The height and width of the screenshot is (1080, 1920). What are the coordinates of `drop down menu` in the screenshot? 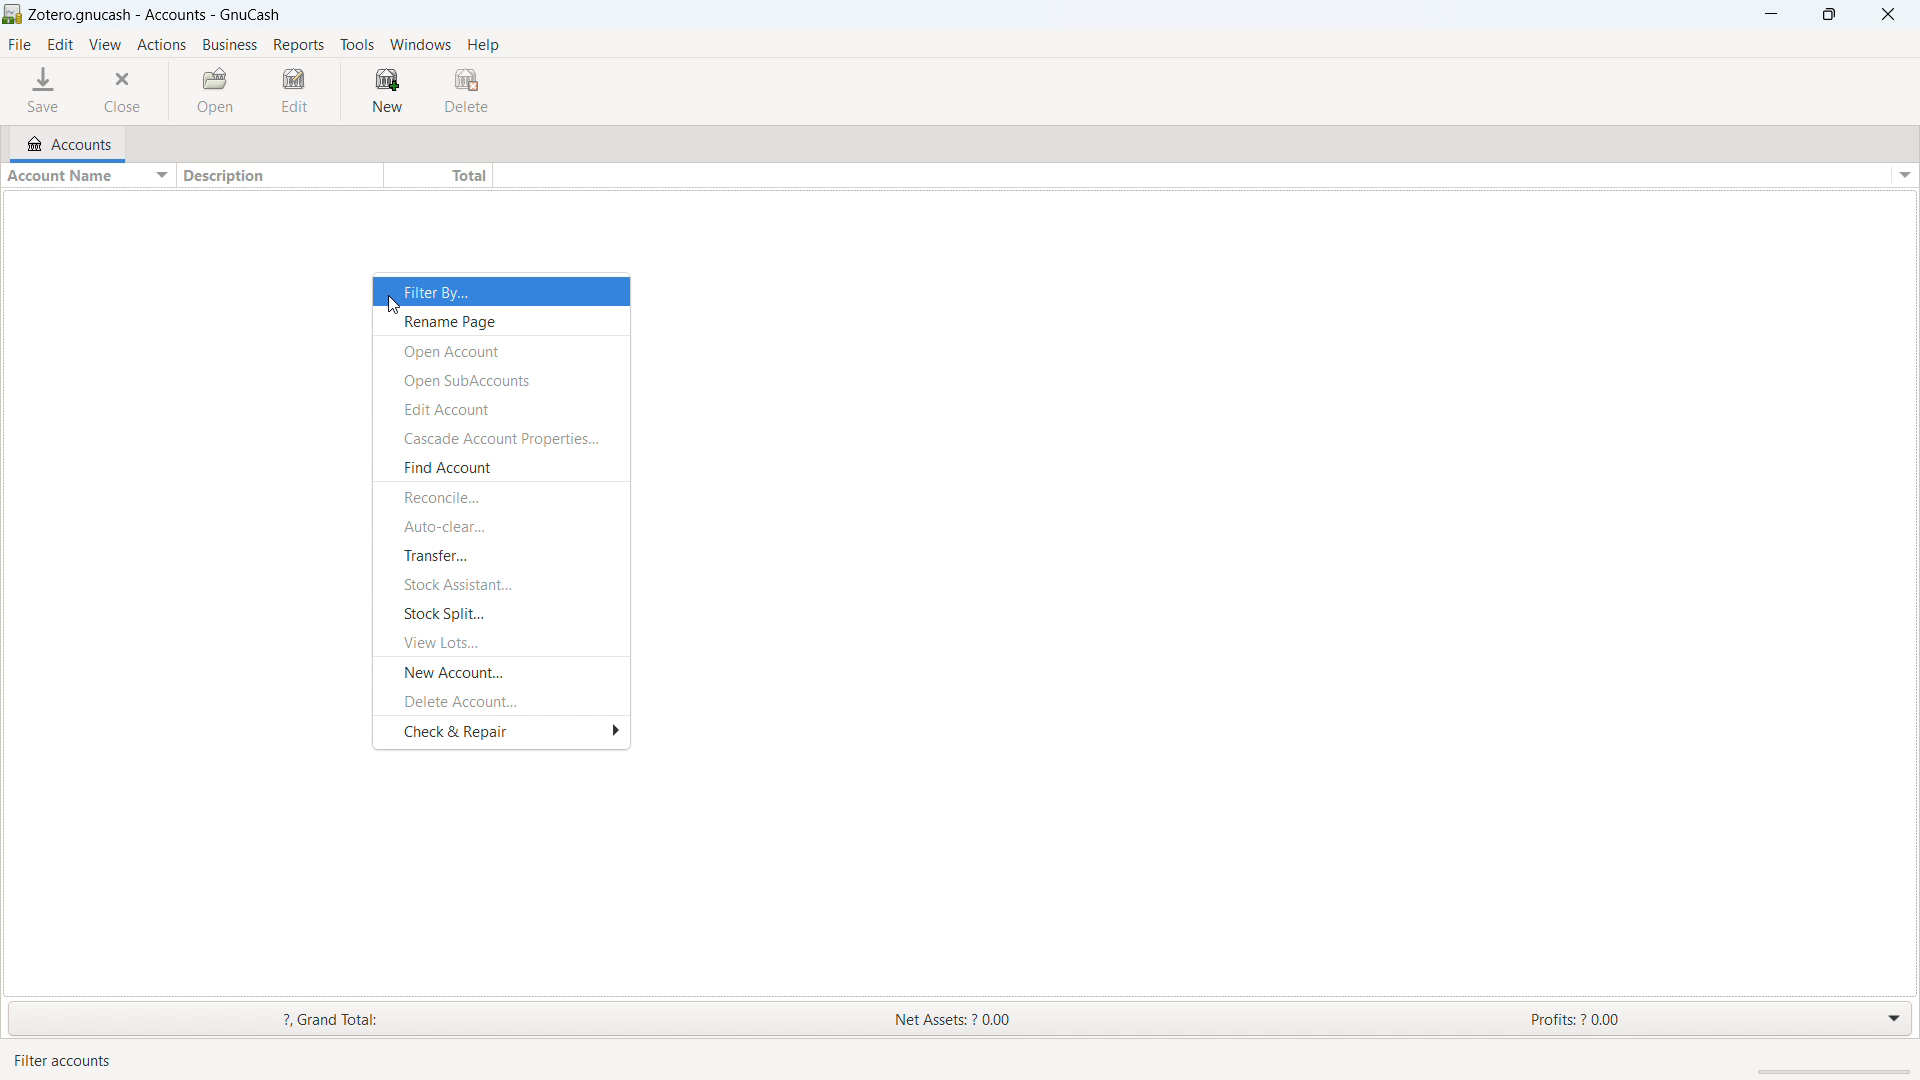 It's located at (1895, 1016).